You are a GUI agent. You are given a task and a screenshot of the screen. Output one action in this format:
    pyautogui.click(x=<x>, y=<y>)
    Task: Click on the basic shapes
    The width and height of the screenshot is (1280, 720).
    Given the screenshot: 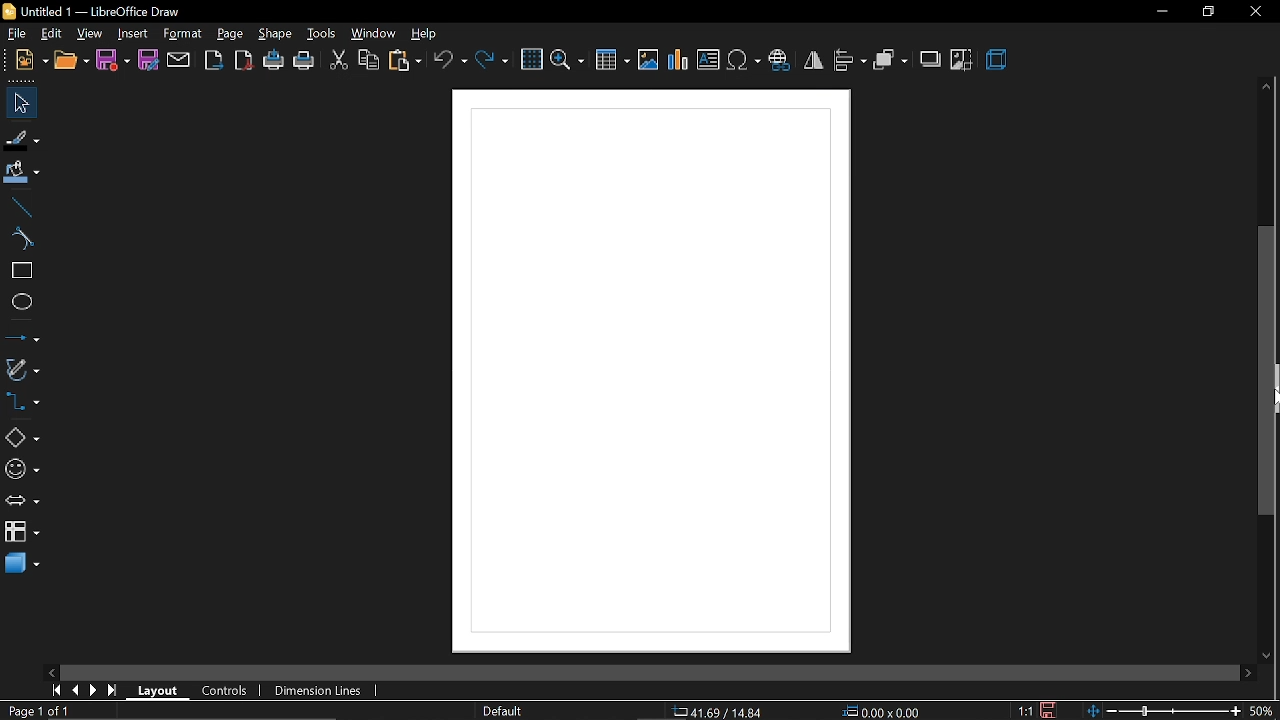 What is the action you would take?
    pyautogui.click(x=22, y=438)
    